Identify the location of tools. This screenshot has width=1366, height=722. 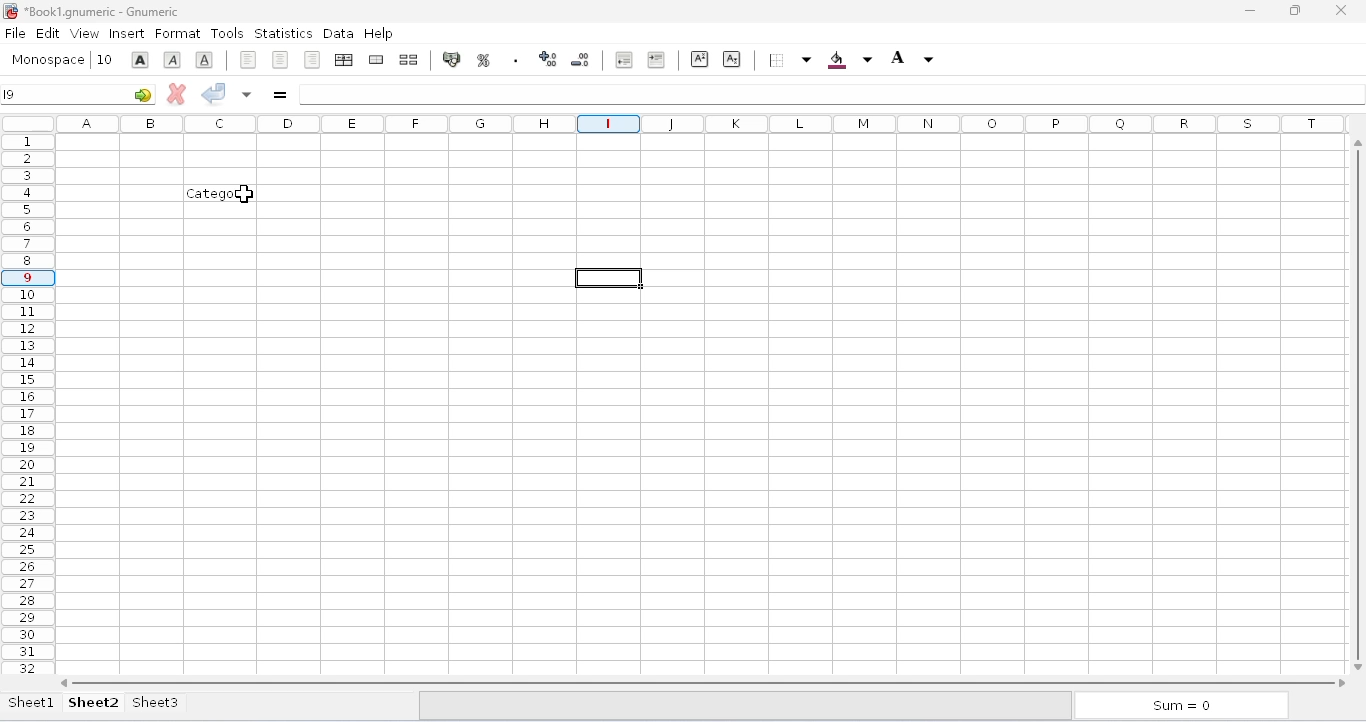
(227, 33).